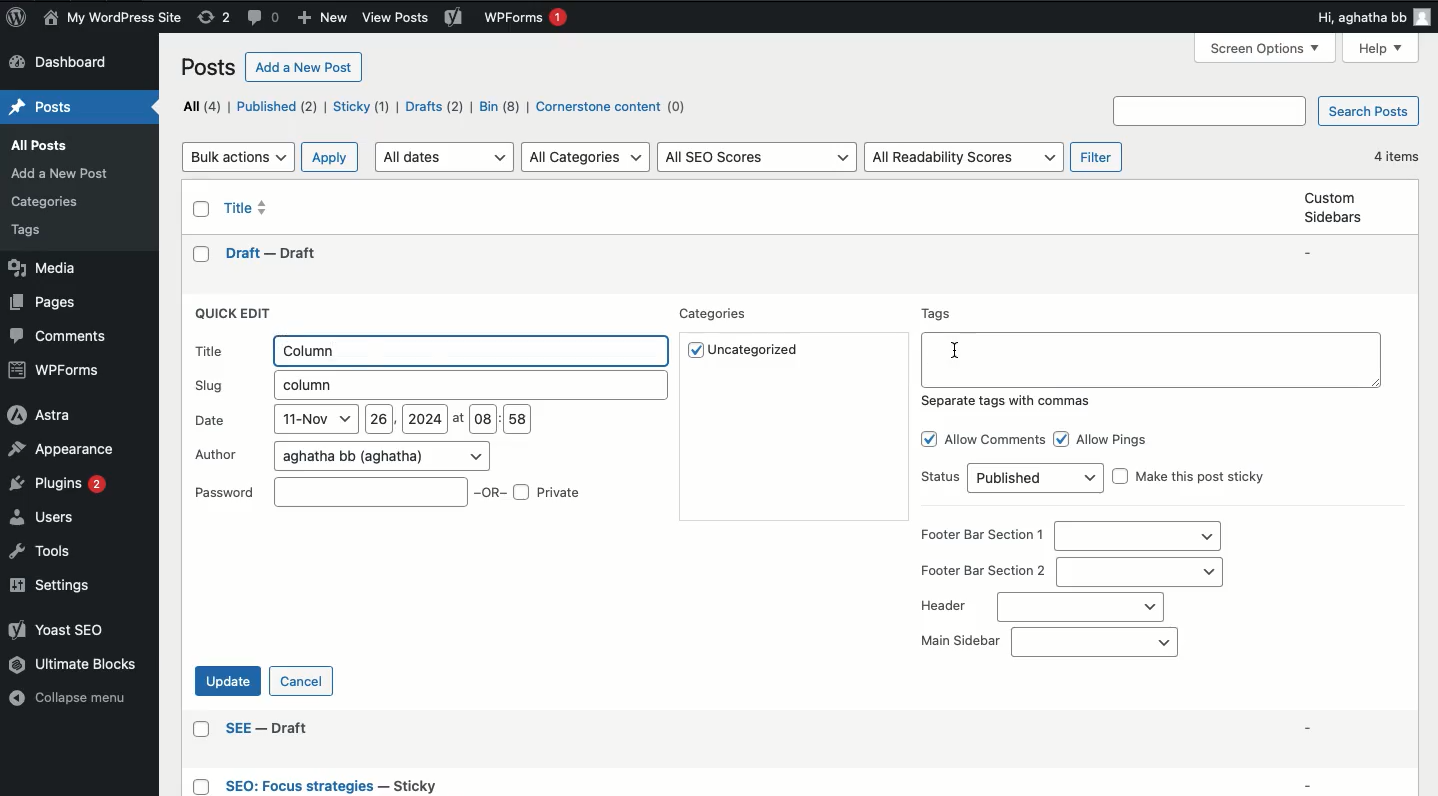 This screenshot has height=796, width=1438. Describe the element at coordinates (278, 107) in the screenshot. I see `Published` at that location.